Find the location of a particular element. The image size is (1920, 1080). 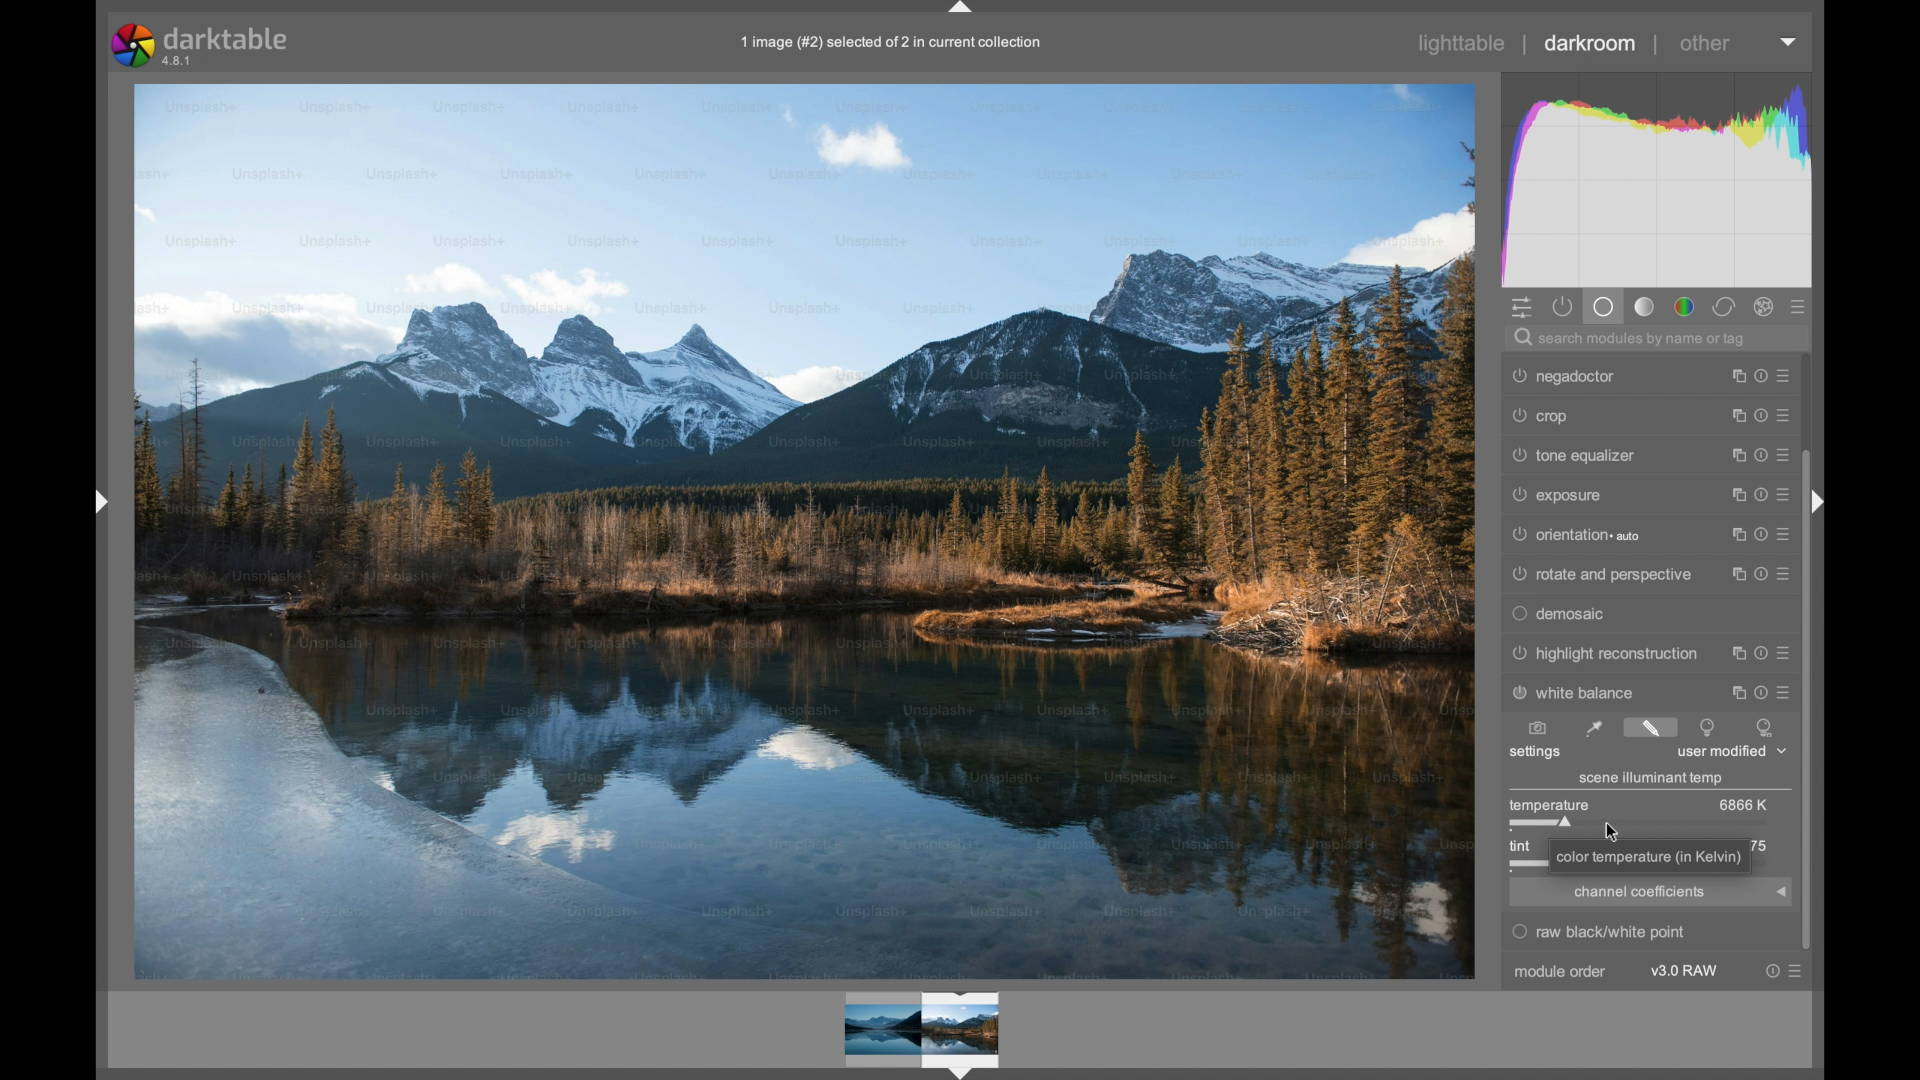

6866k is located at coordinates (1744, 804).